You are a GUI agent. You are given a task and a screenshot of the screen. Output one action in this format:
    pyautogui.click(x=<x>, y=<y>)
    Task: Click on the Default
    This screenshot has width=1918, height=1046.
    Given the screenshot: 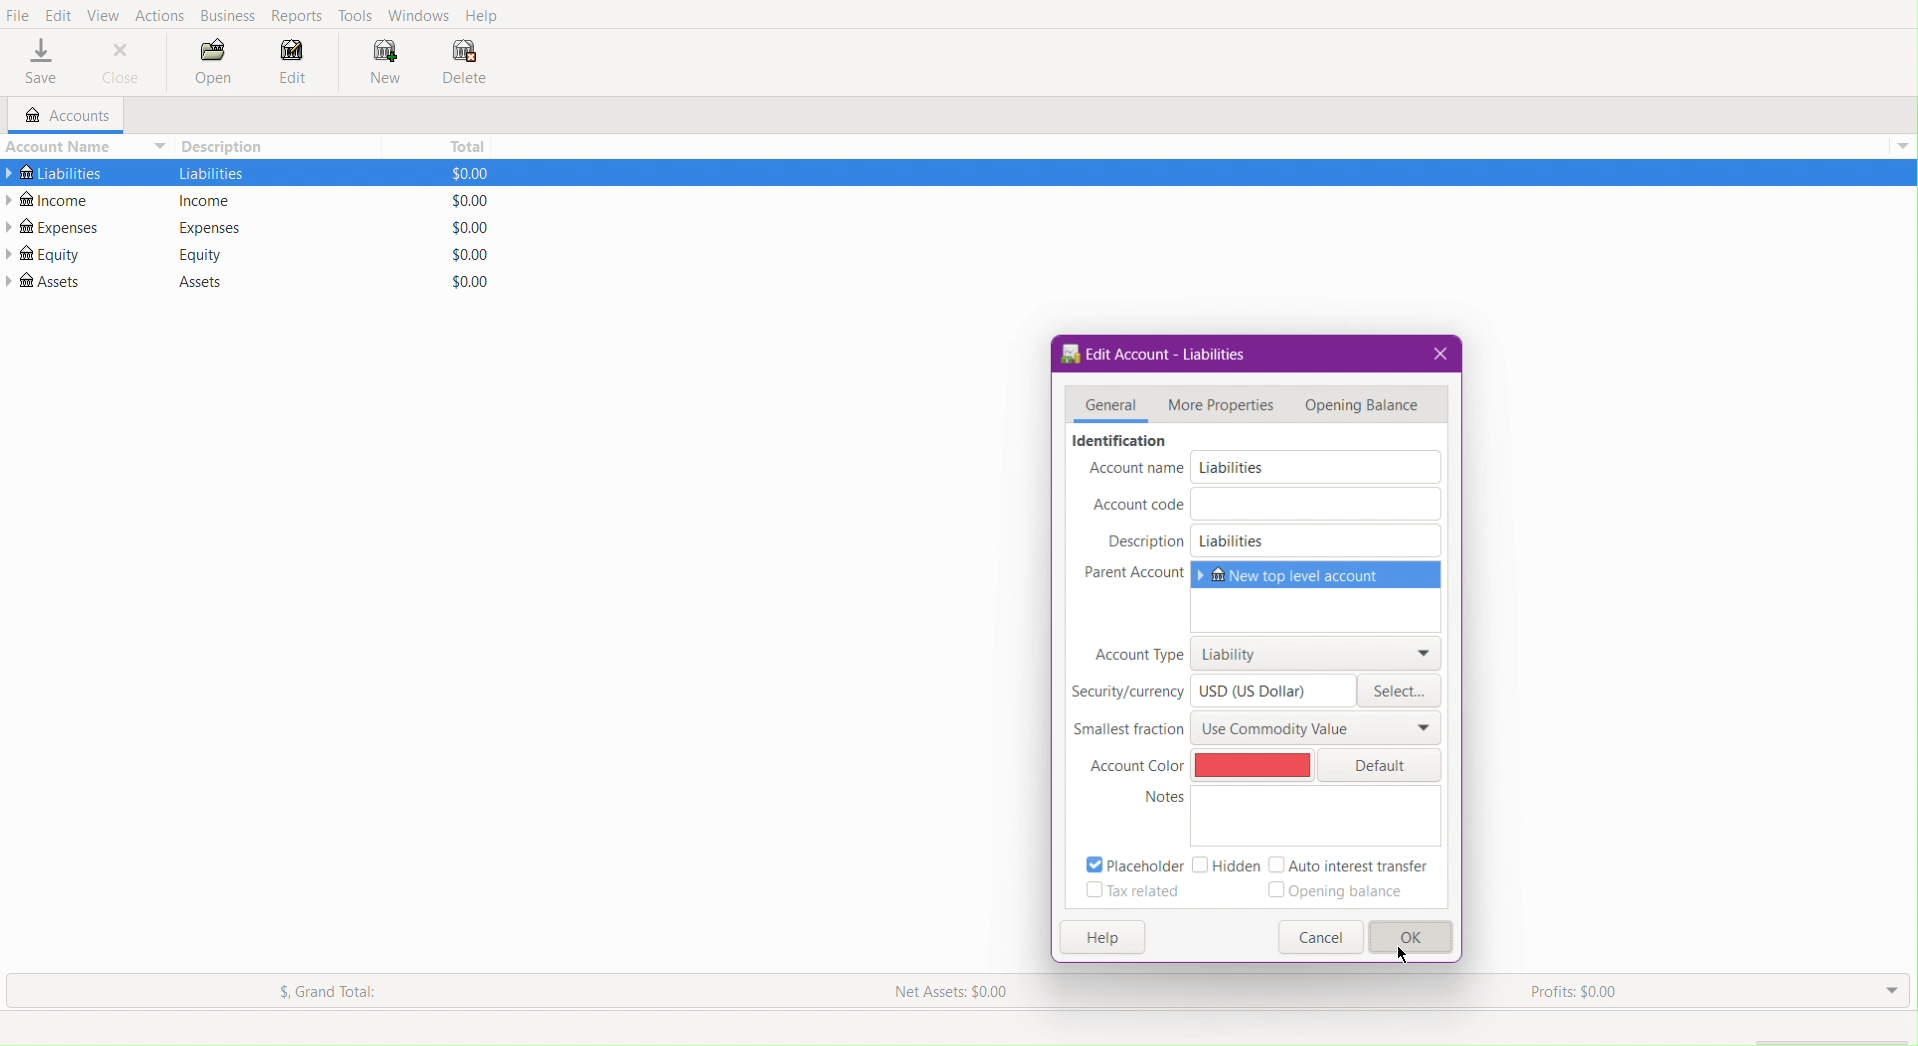 What is the action you would take?
    pyautogui.click(x=1380, y=767)
    